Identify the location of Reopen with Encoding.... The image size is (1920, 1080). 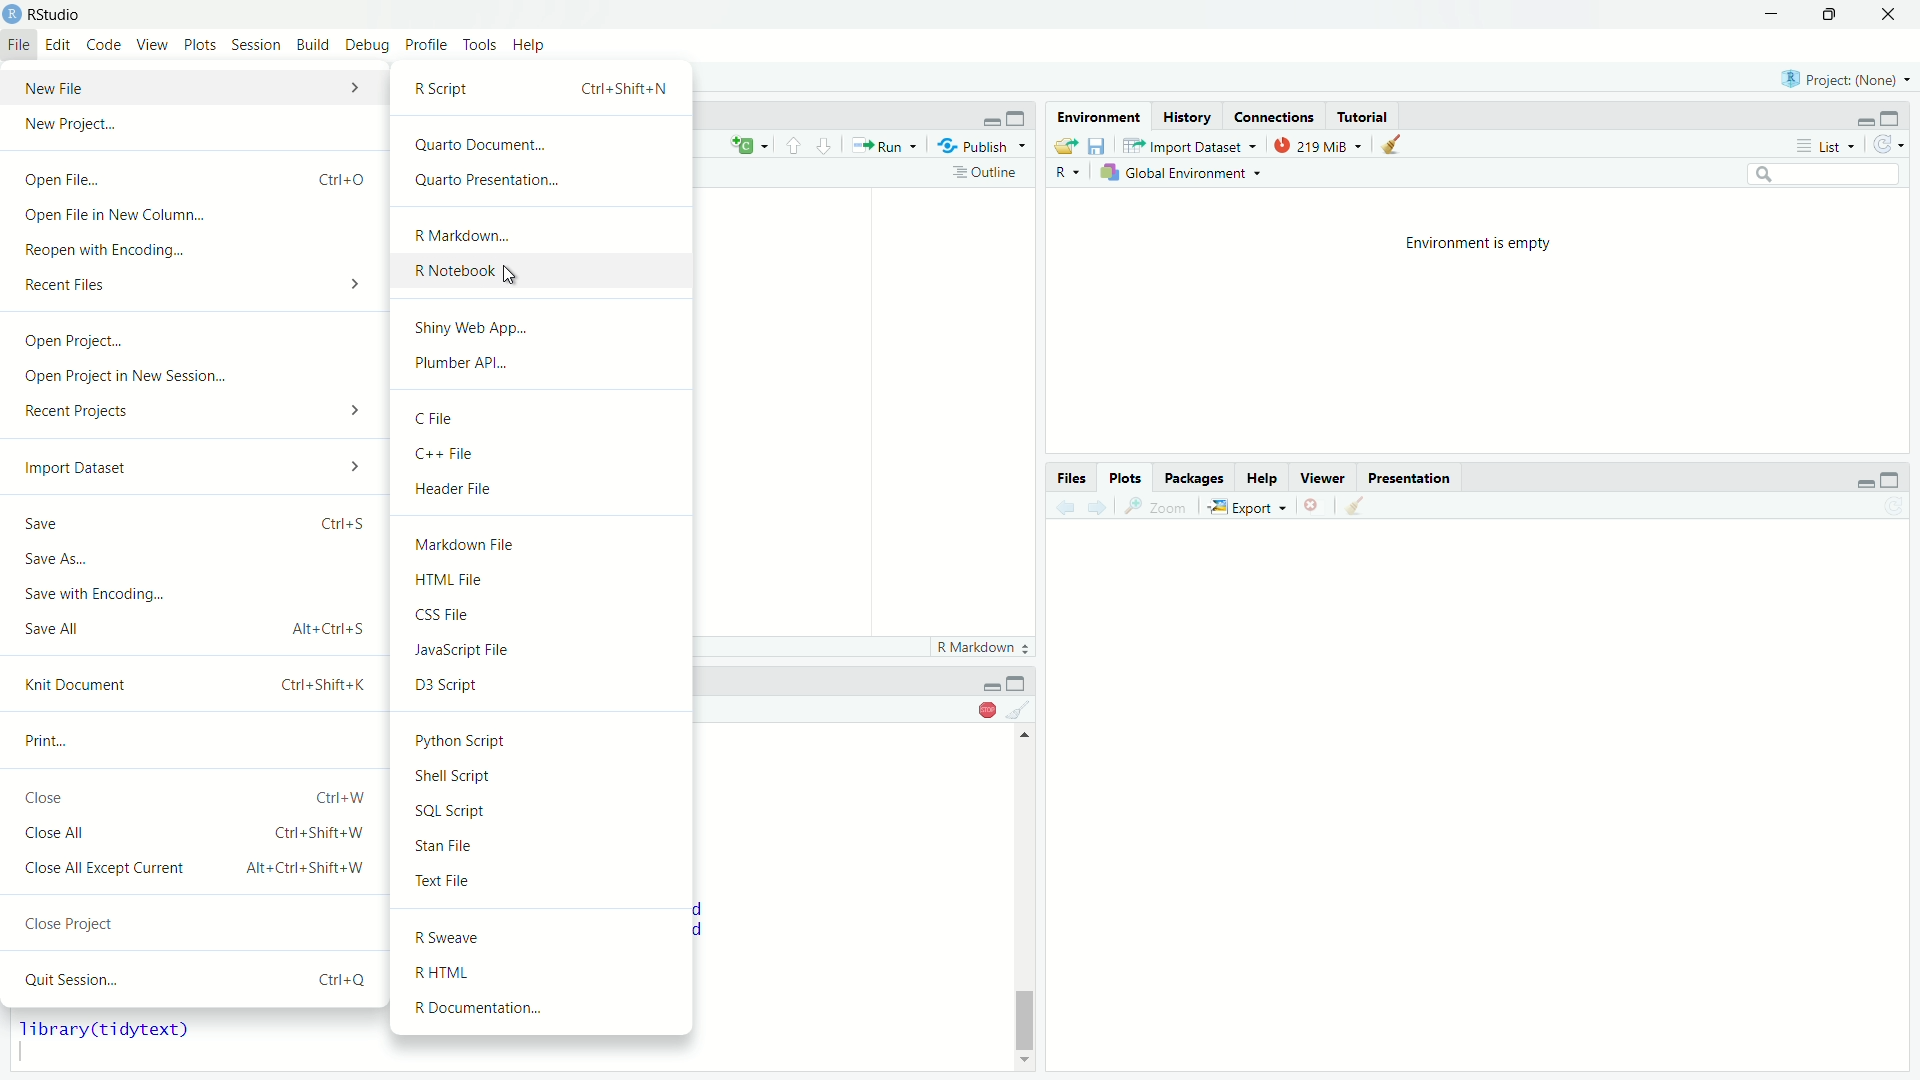
(198, 248).